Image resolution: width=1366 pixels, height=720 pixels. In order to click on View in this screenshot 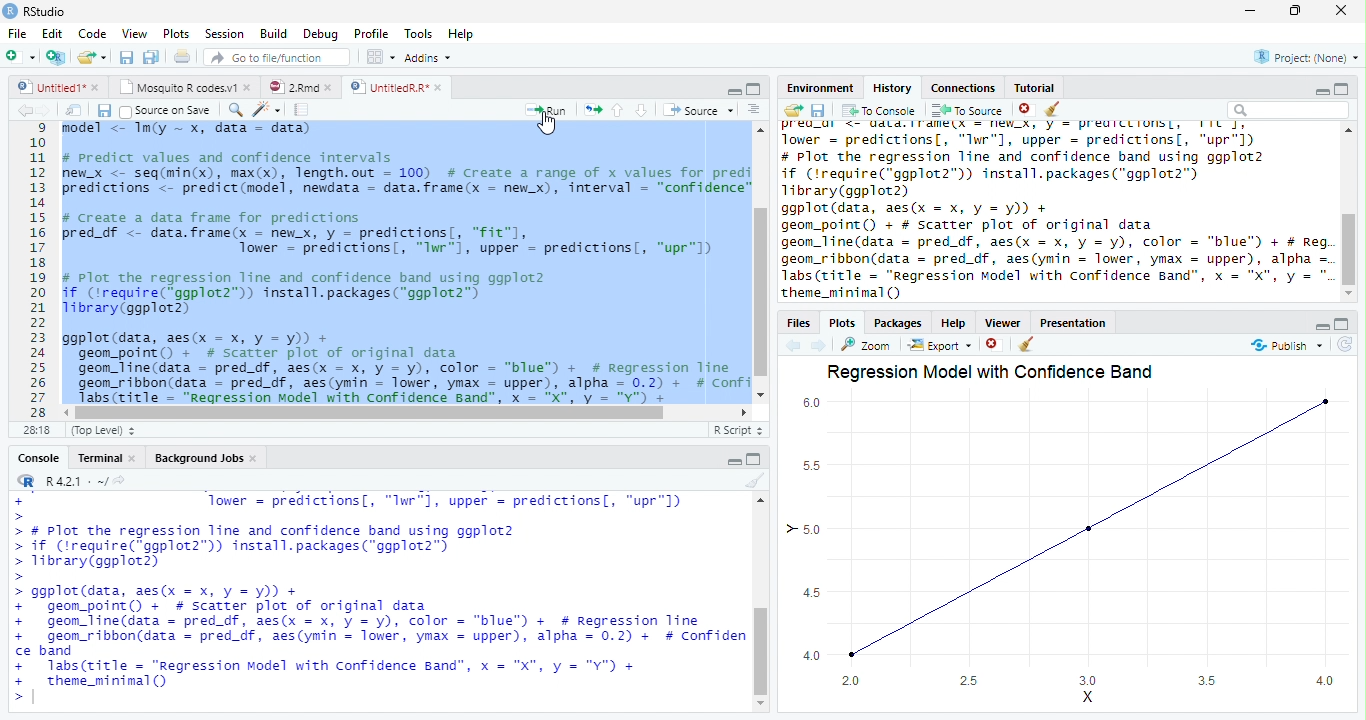, I will do `click(134, 34)`.